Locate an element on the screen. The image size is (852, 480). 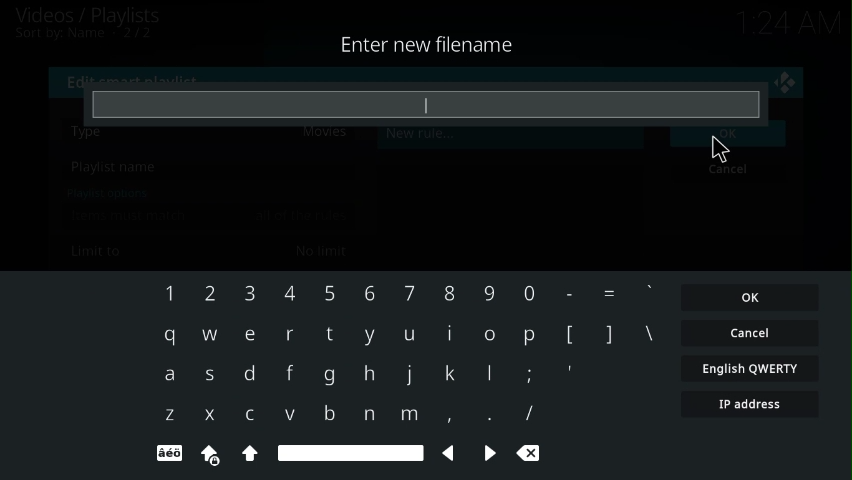
enter new filename is located at coordinates (431, 43).